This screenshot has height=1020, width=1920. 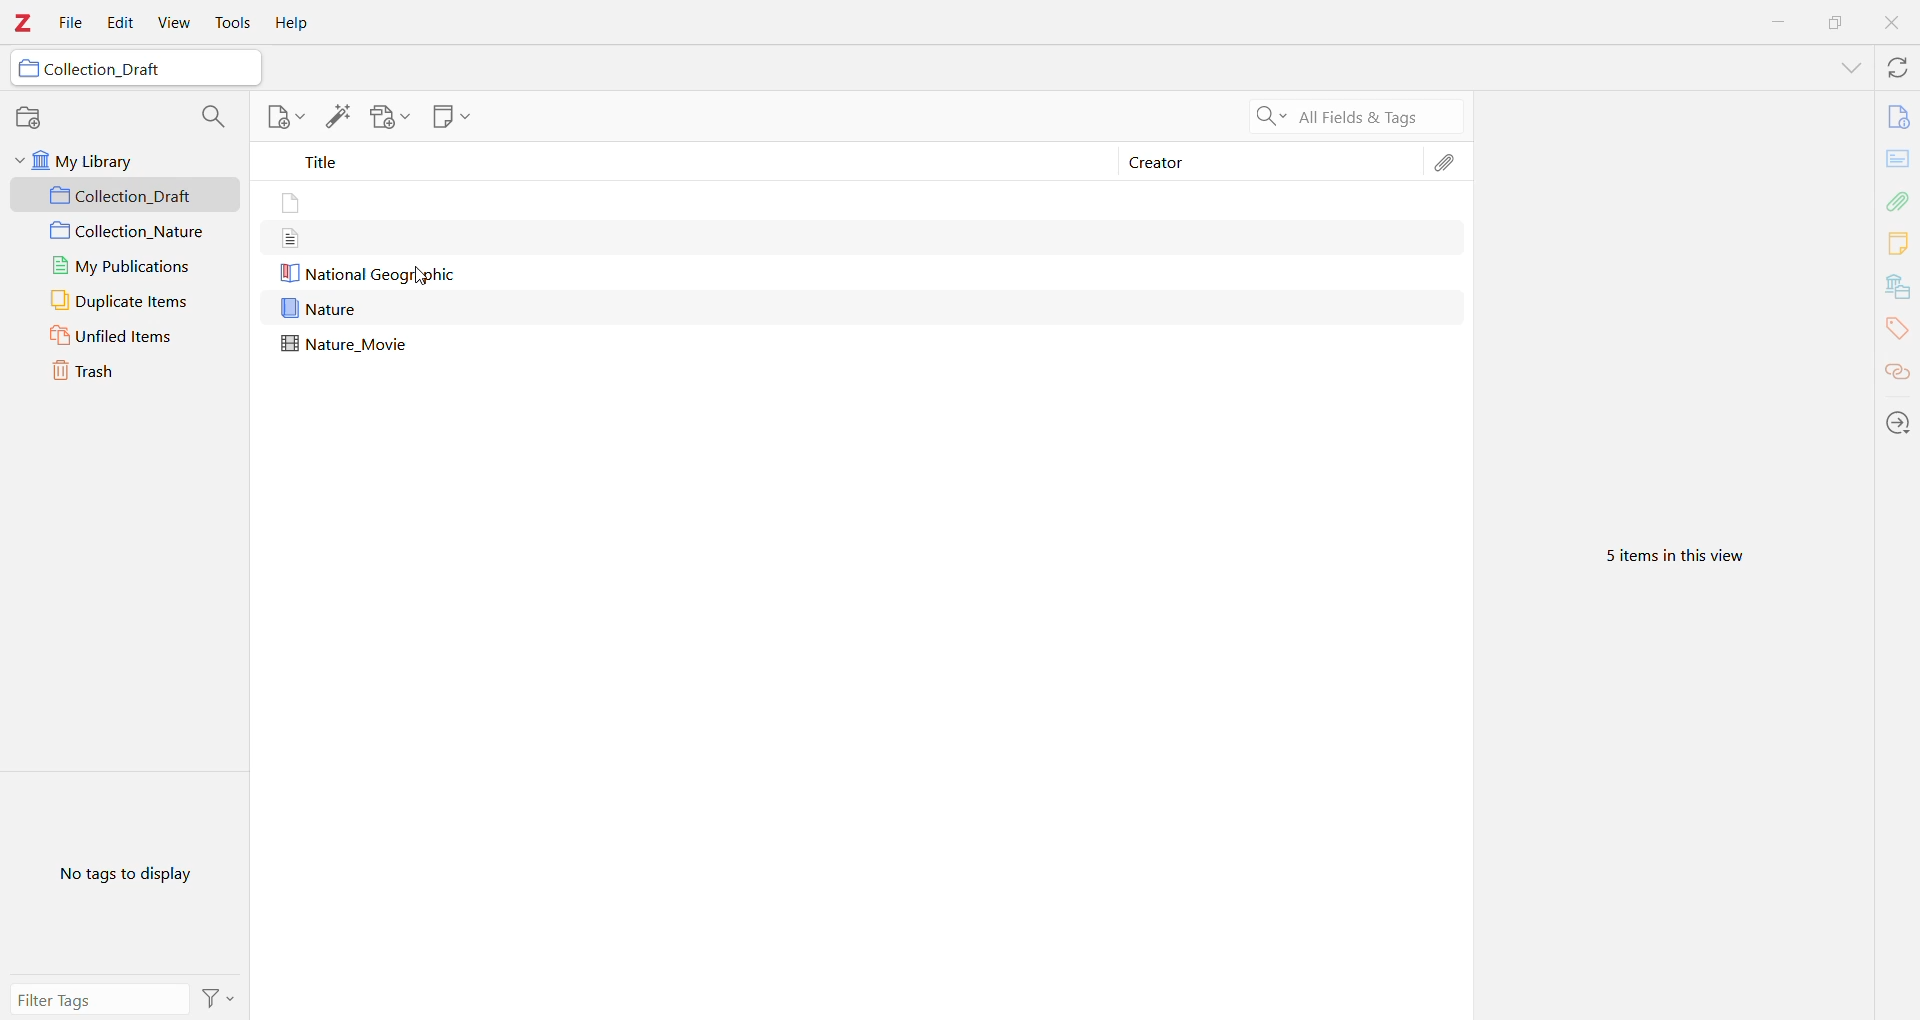 What do you see at coordinates (1898, 422) in the screenshot?
I see `Locate` at bounding box center [1898, 422].